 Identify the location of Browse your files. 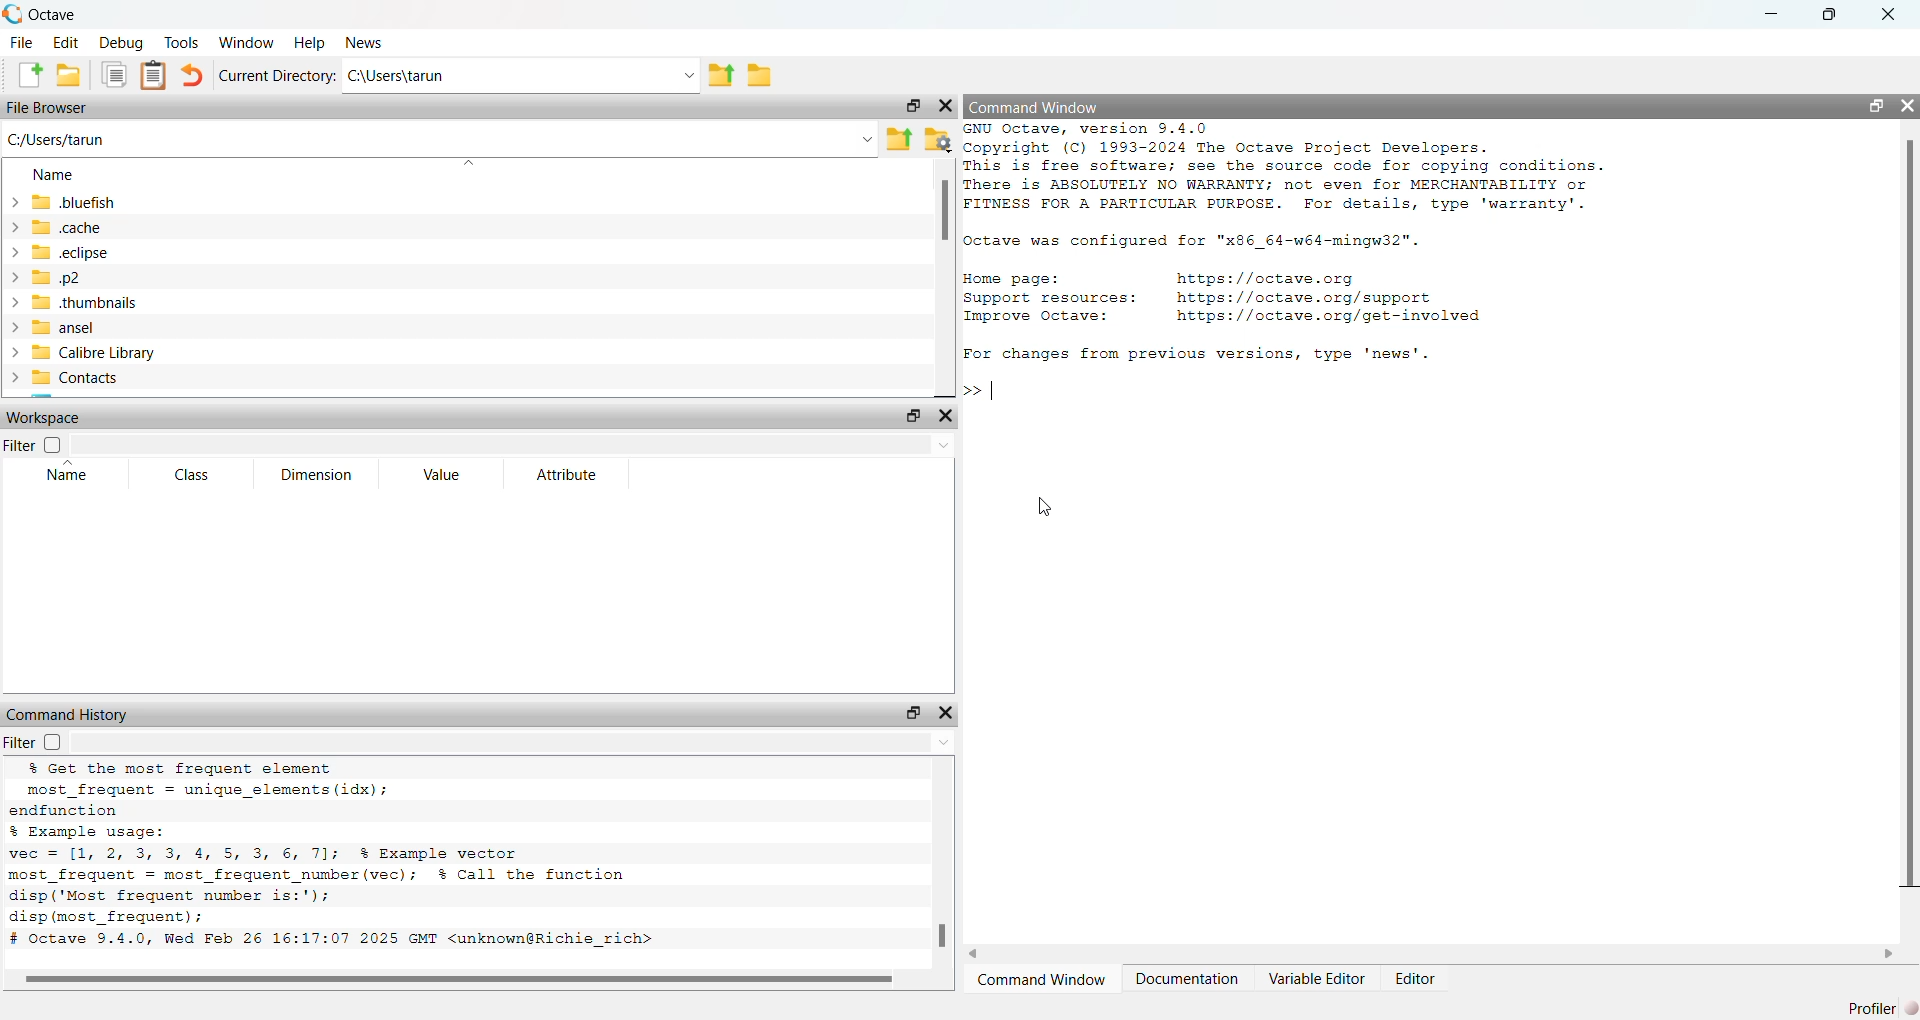
(938, 140).